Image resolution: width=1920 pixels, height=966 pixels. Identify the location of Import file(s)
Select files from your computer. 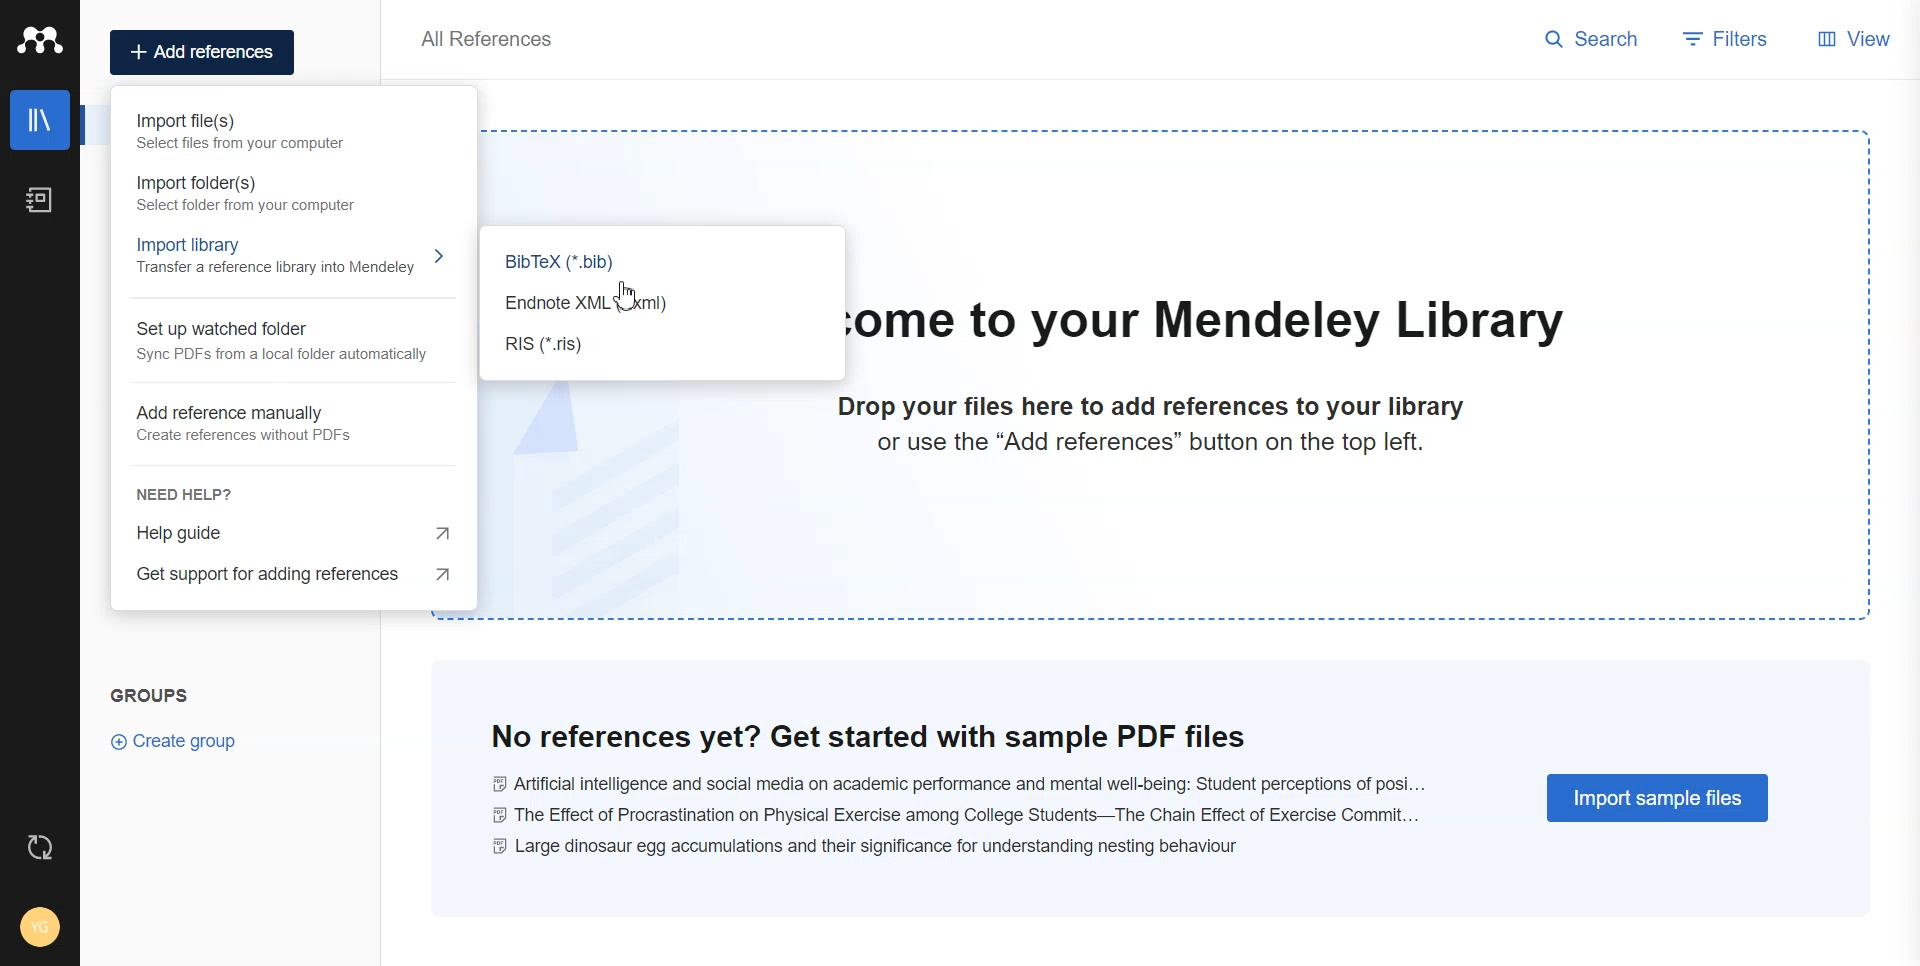
(256, 135).